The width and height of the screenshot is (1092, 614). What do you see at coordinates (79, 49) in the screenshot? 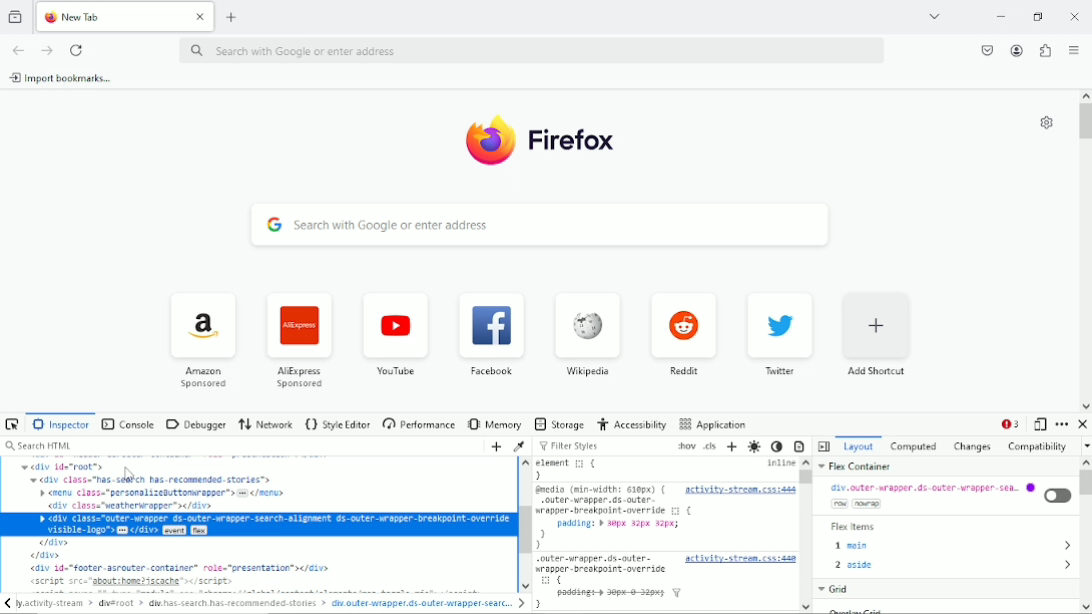
I see `Reload current page` at bounding box center [79, 49].